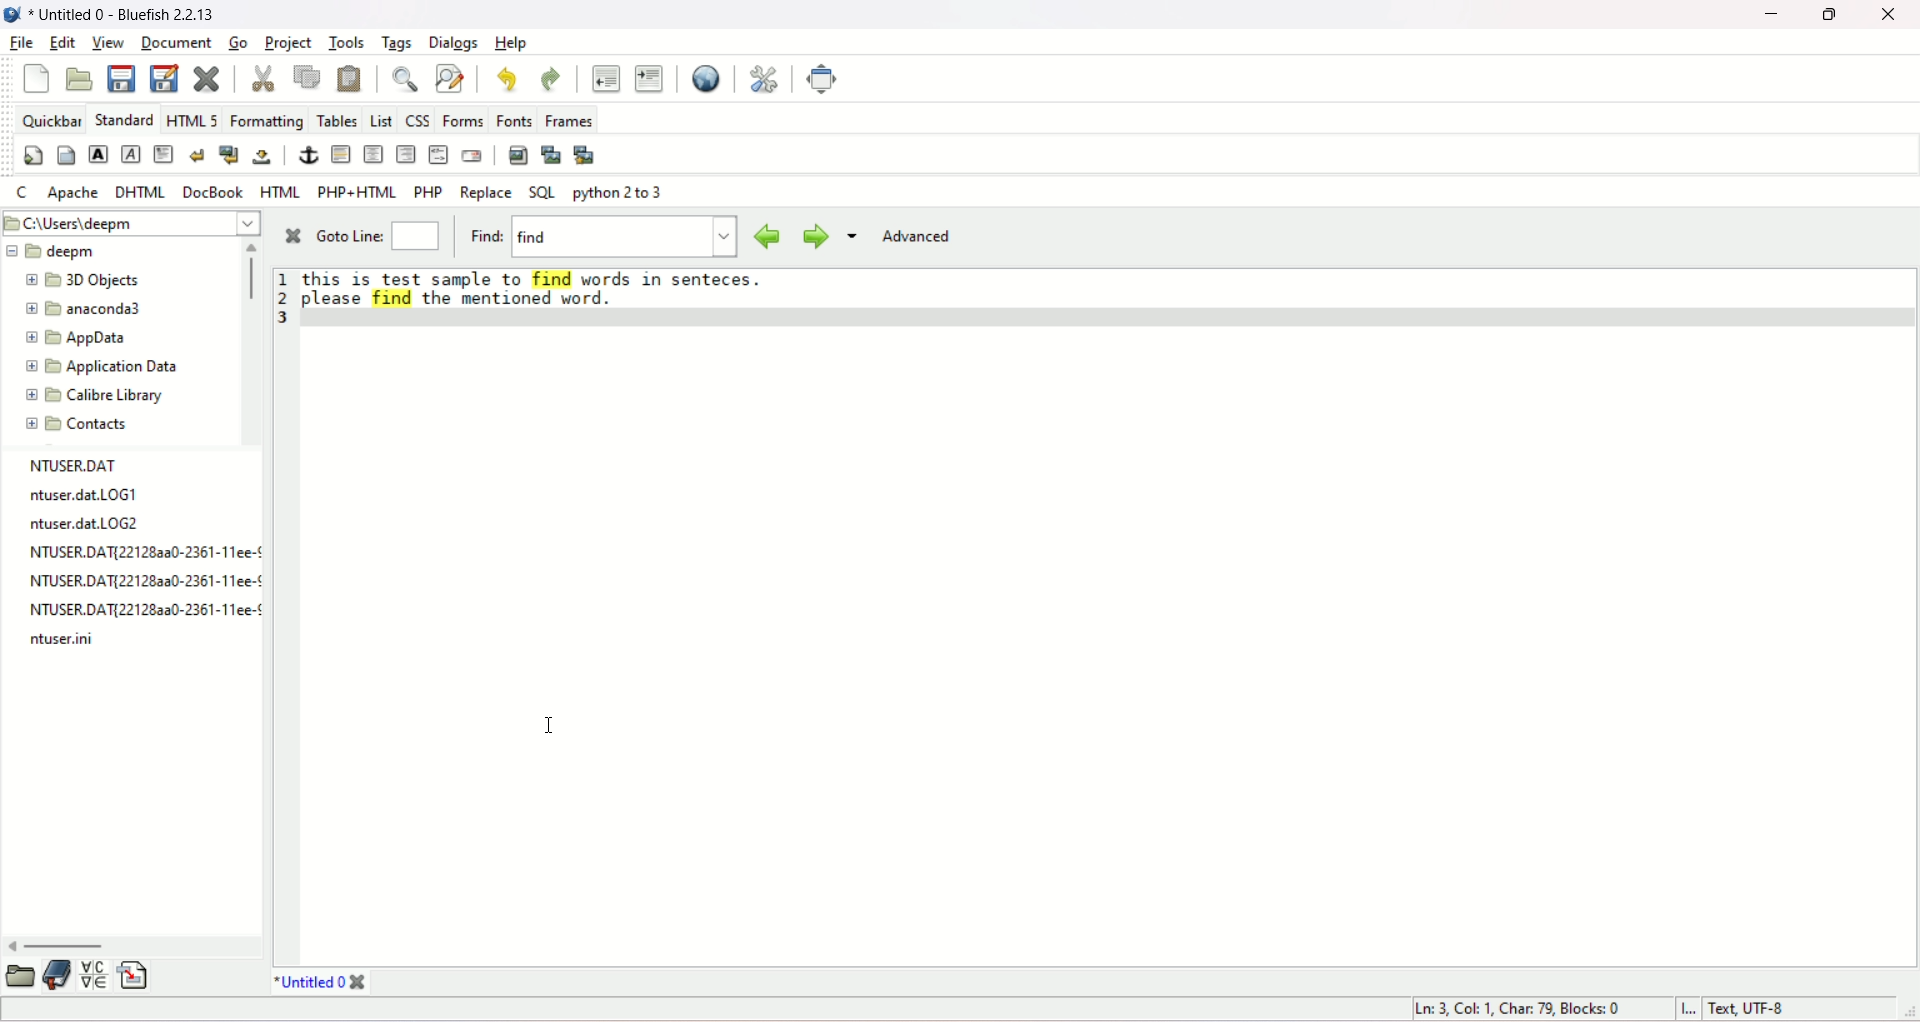 The width and height of the screenshot is (1920, 1022). What do you see at coordinates (268, 121) in the screenshot?
I see `formatting` at bounding box center [268, 121].